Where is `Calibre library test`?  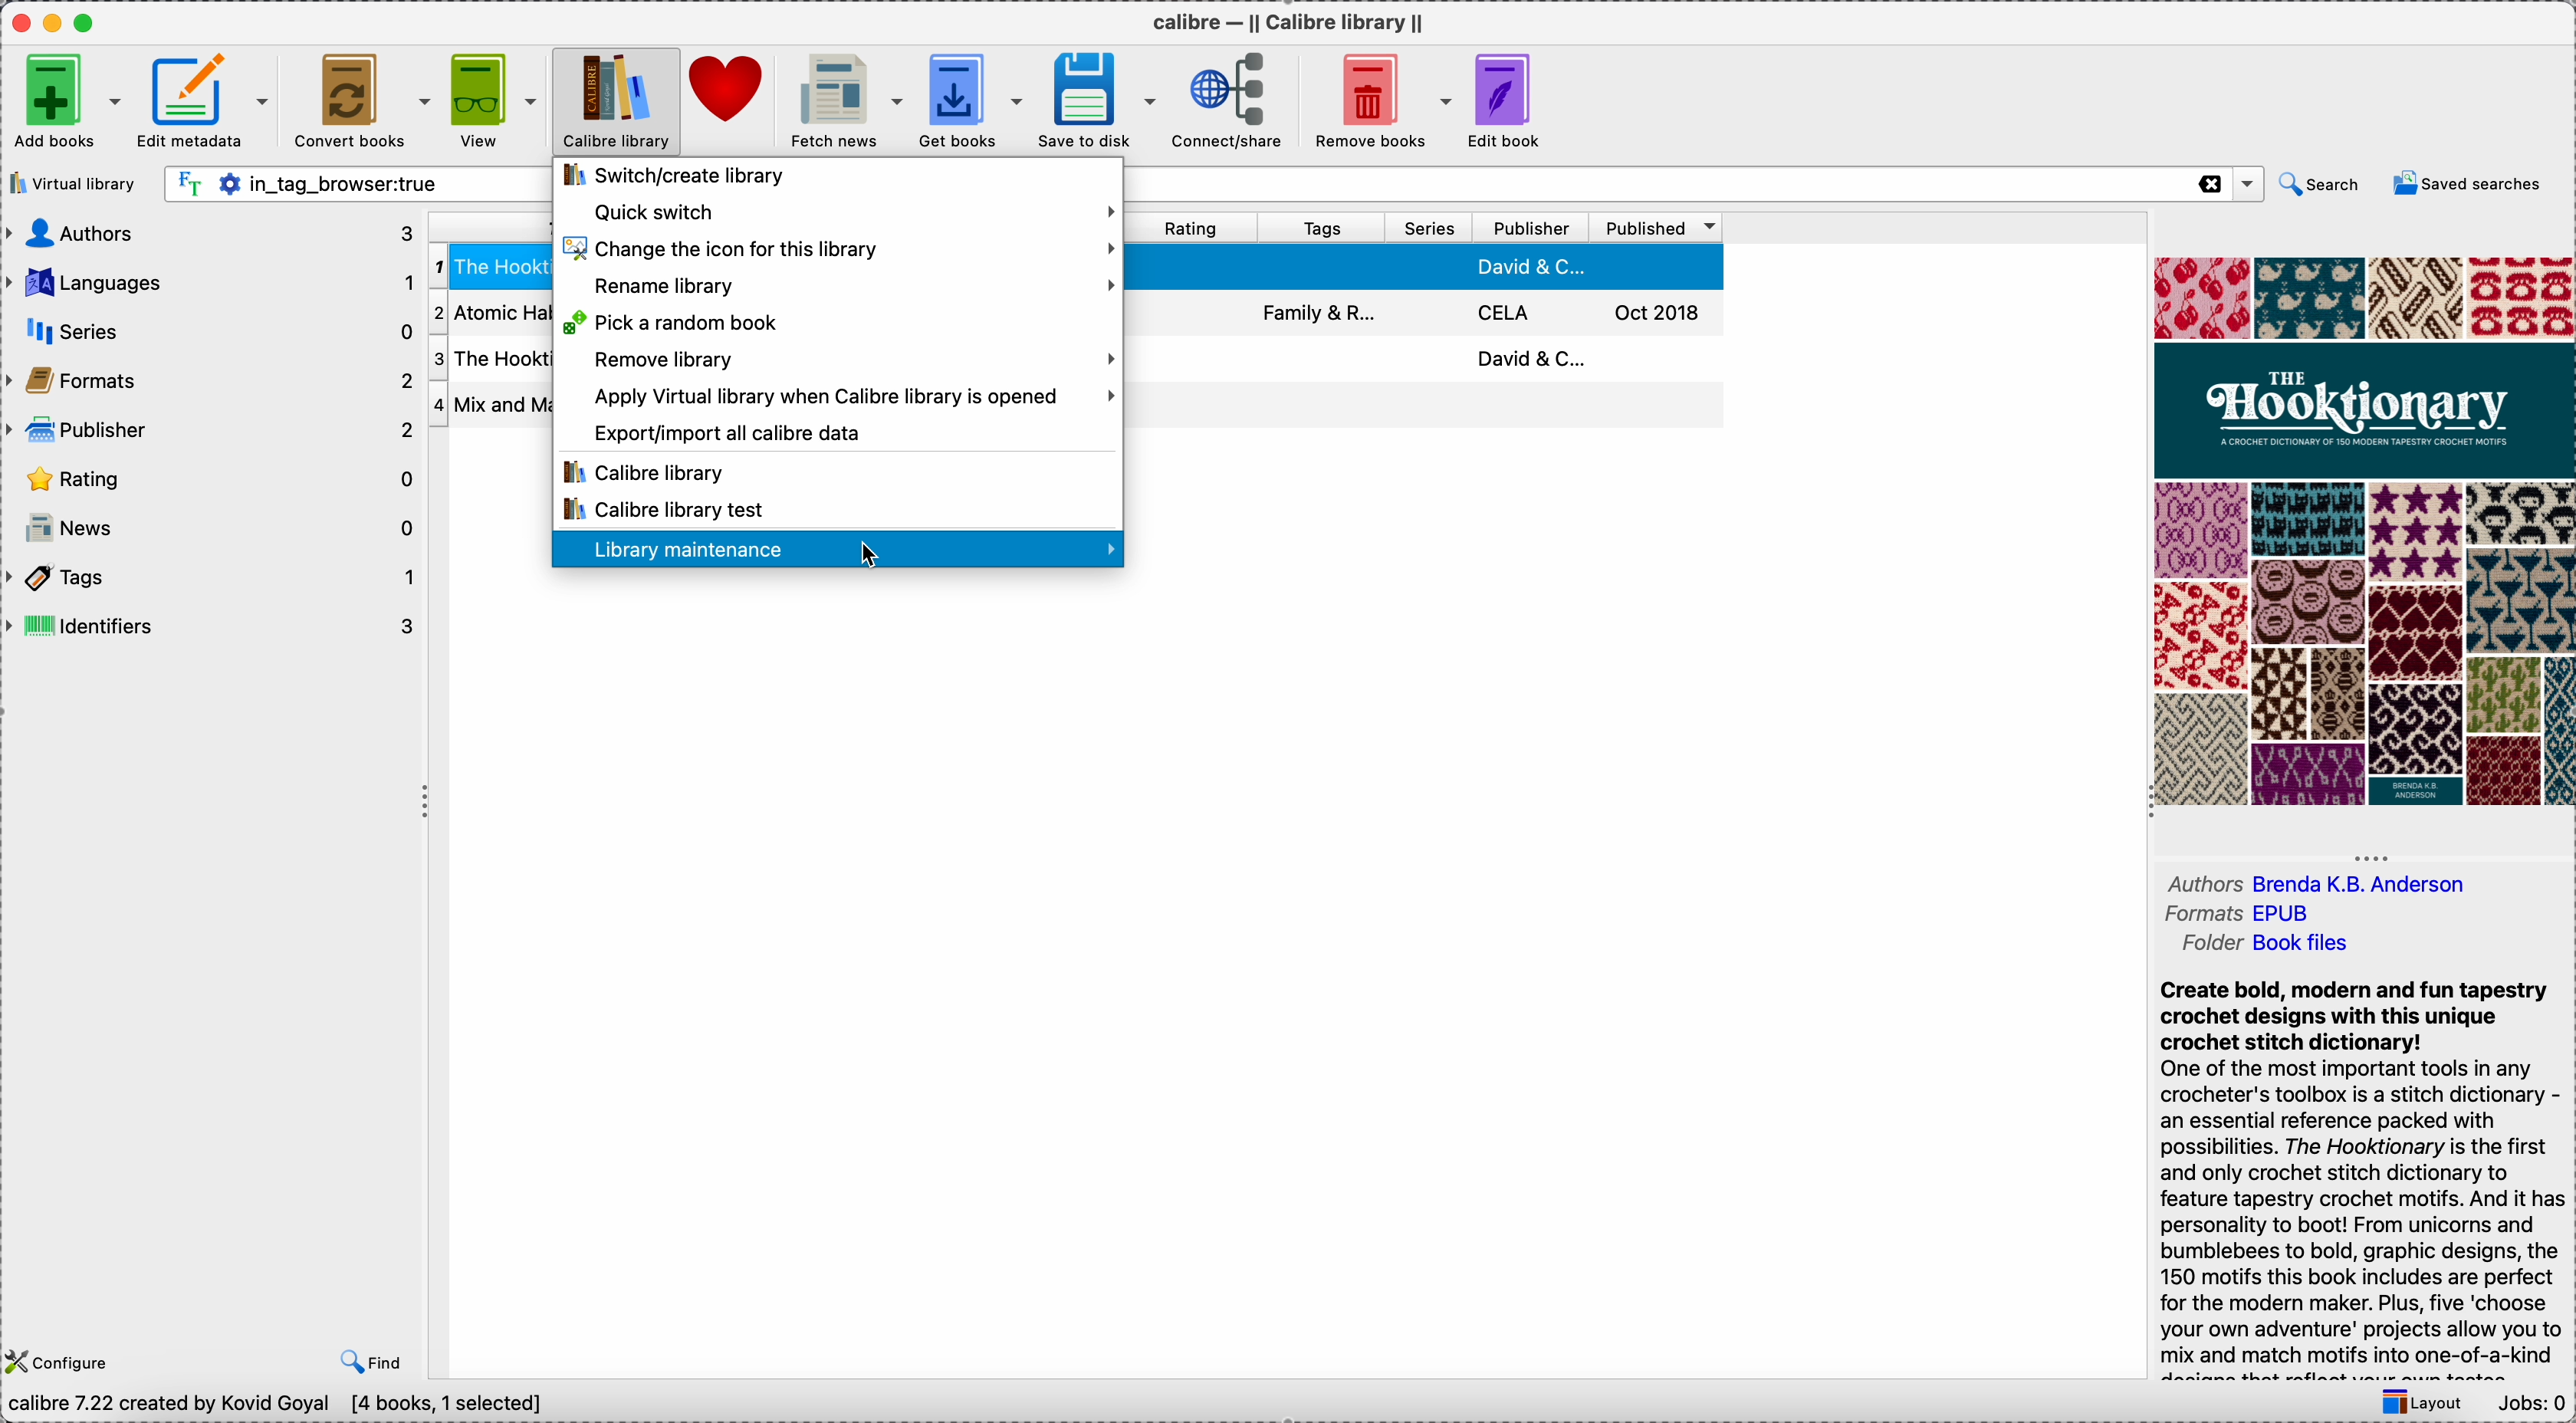 Calibre library test is located at coordinates (666, 509).